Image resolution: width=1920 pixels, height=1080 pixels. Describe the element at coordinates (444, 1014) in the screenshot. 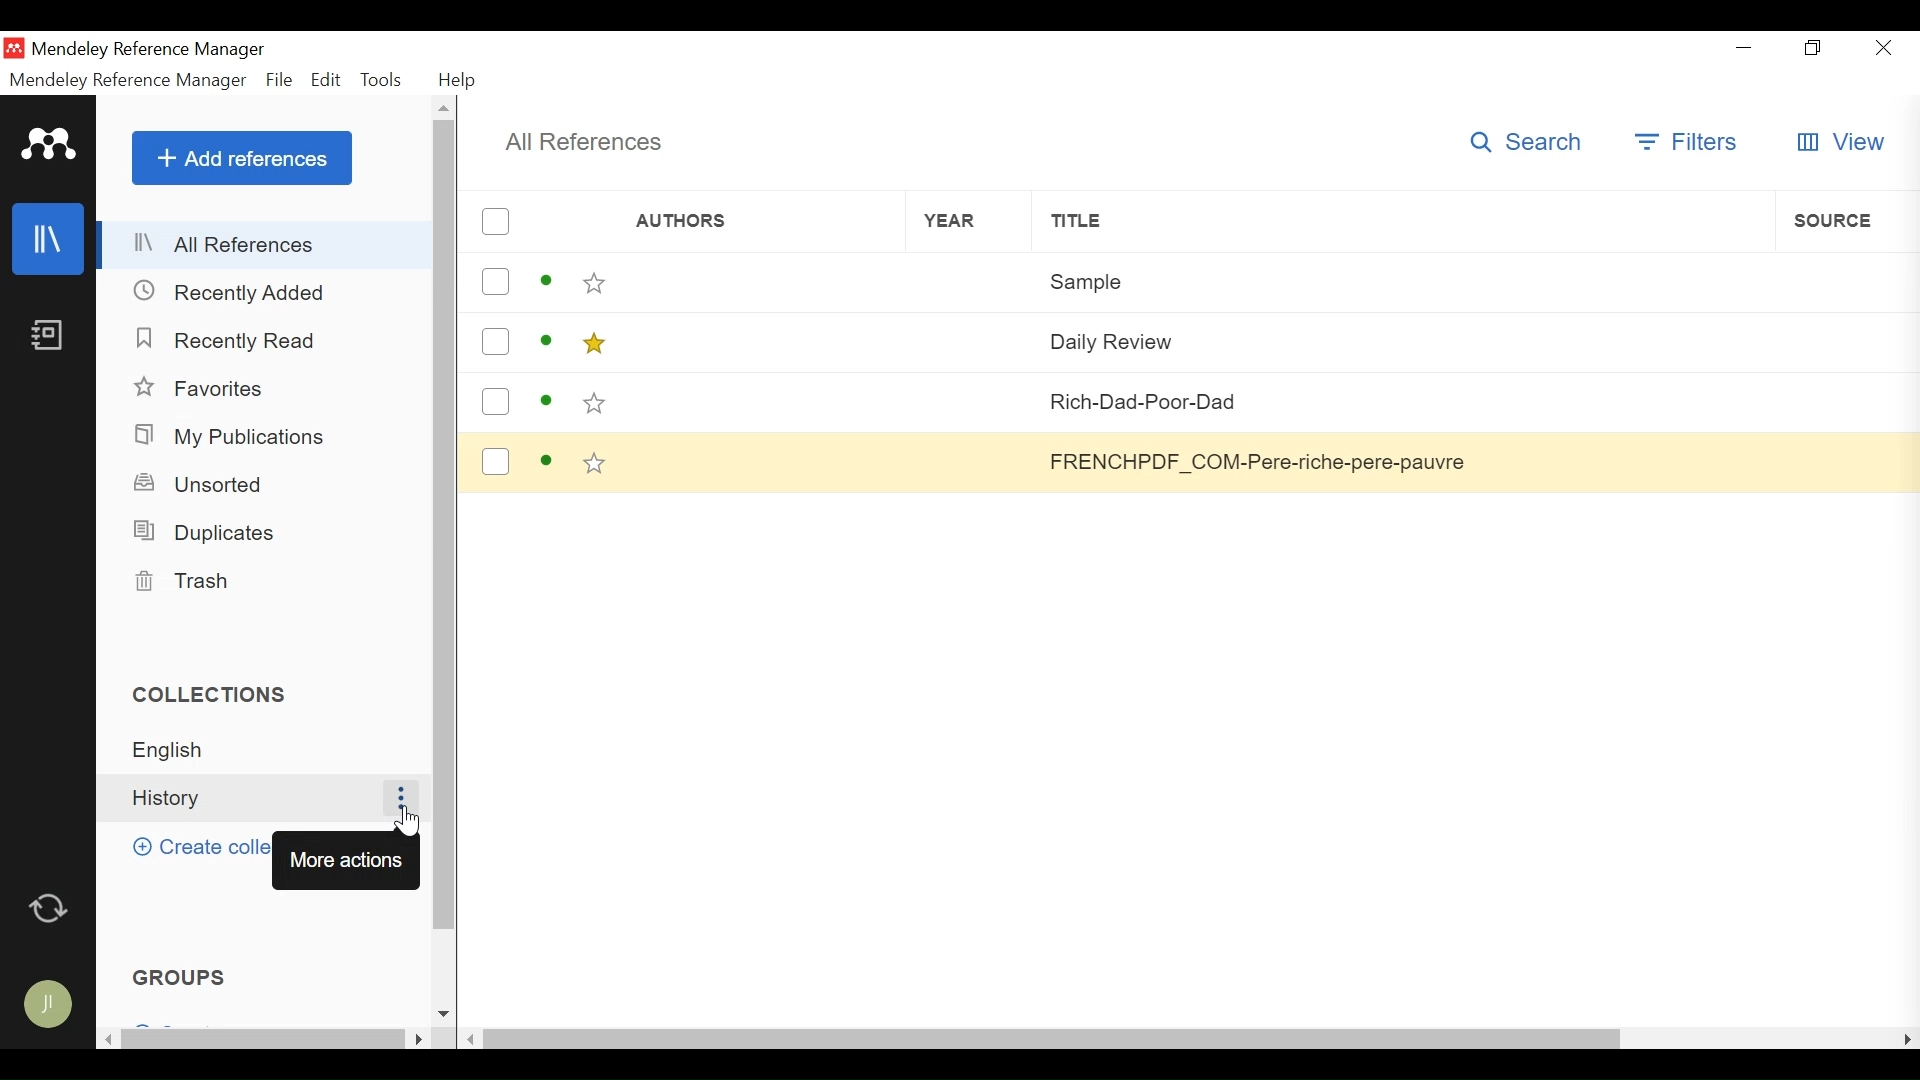

I see `Scroll down` at that location.